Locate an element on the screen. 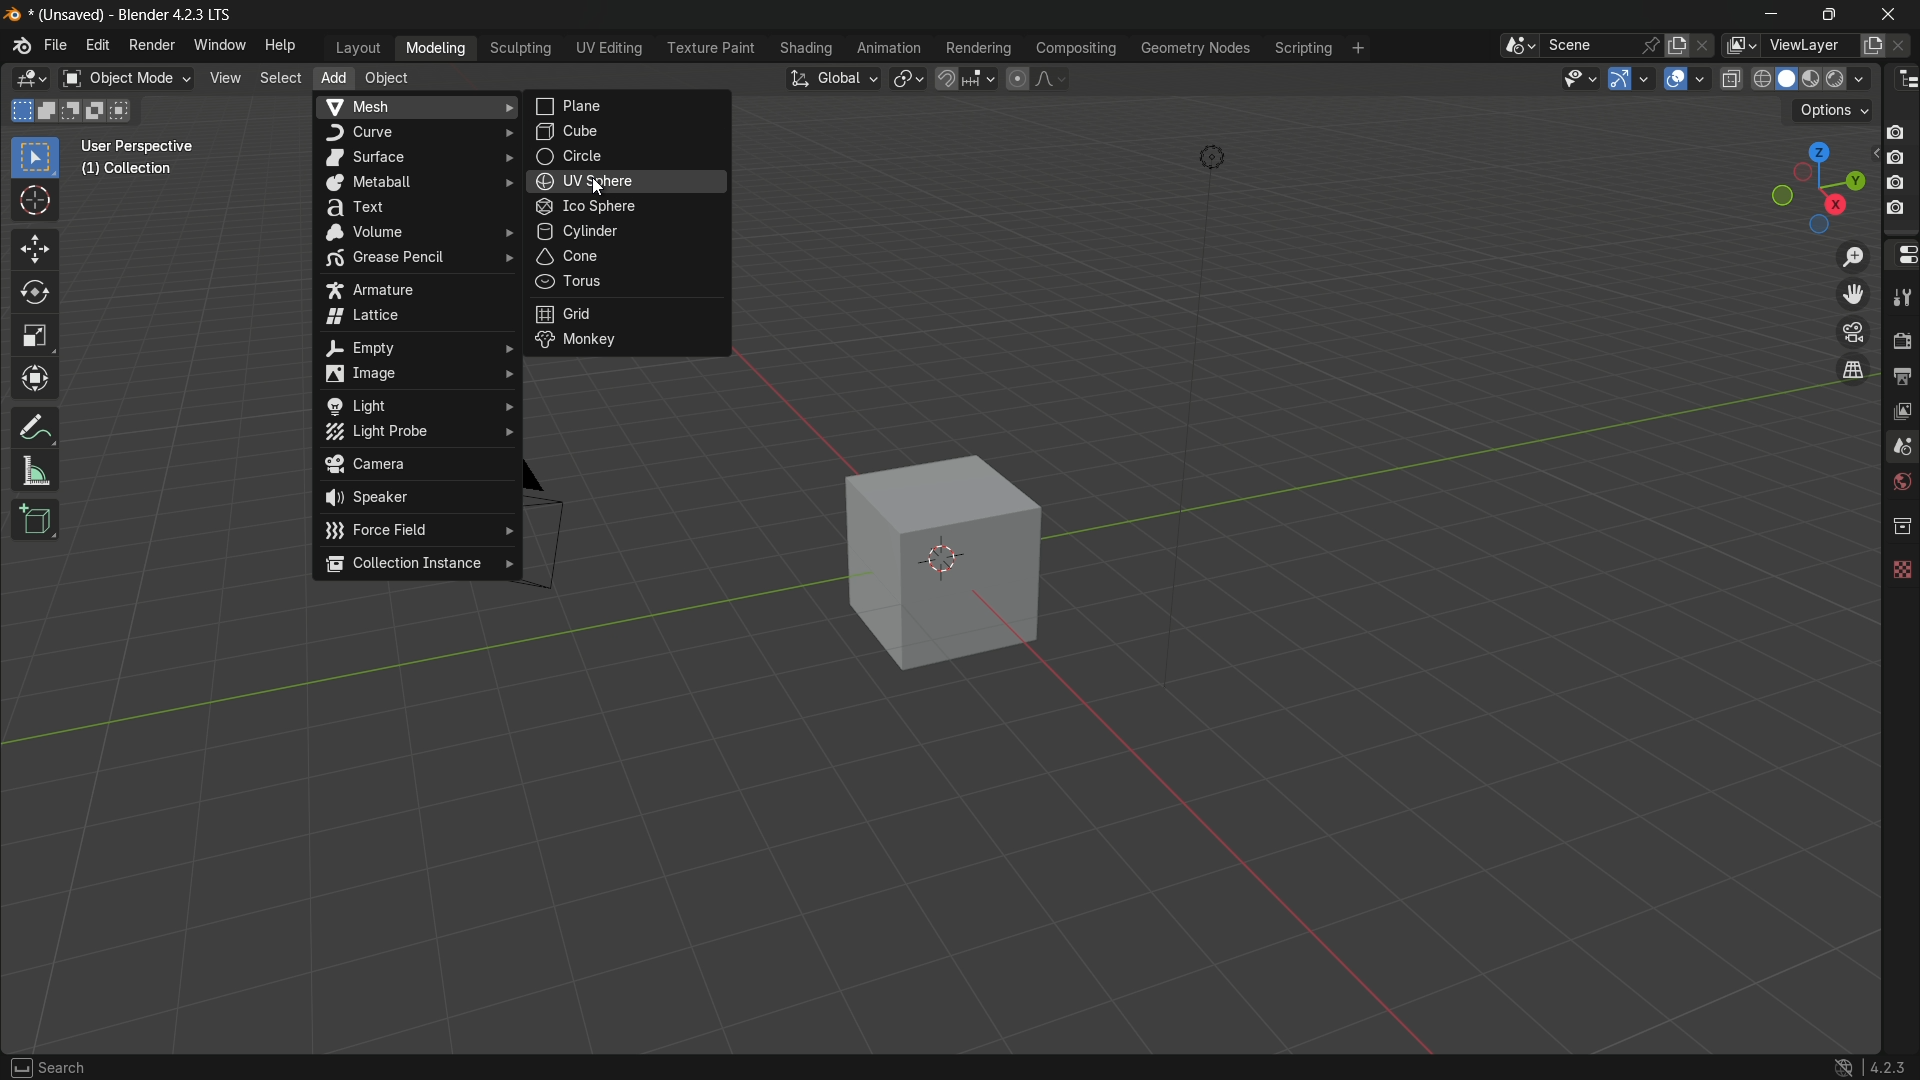 The width and height of the screenshot is (1920, 1080). 4.2.3 is located at coordinates (1888, 1066).